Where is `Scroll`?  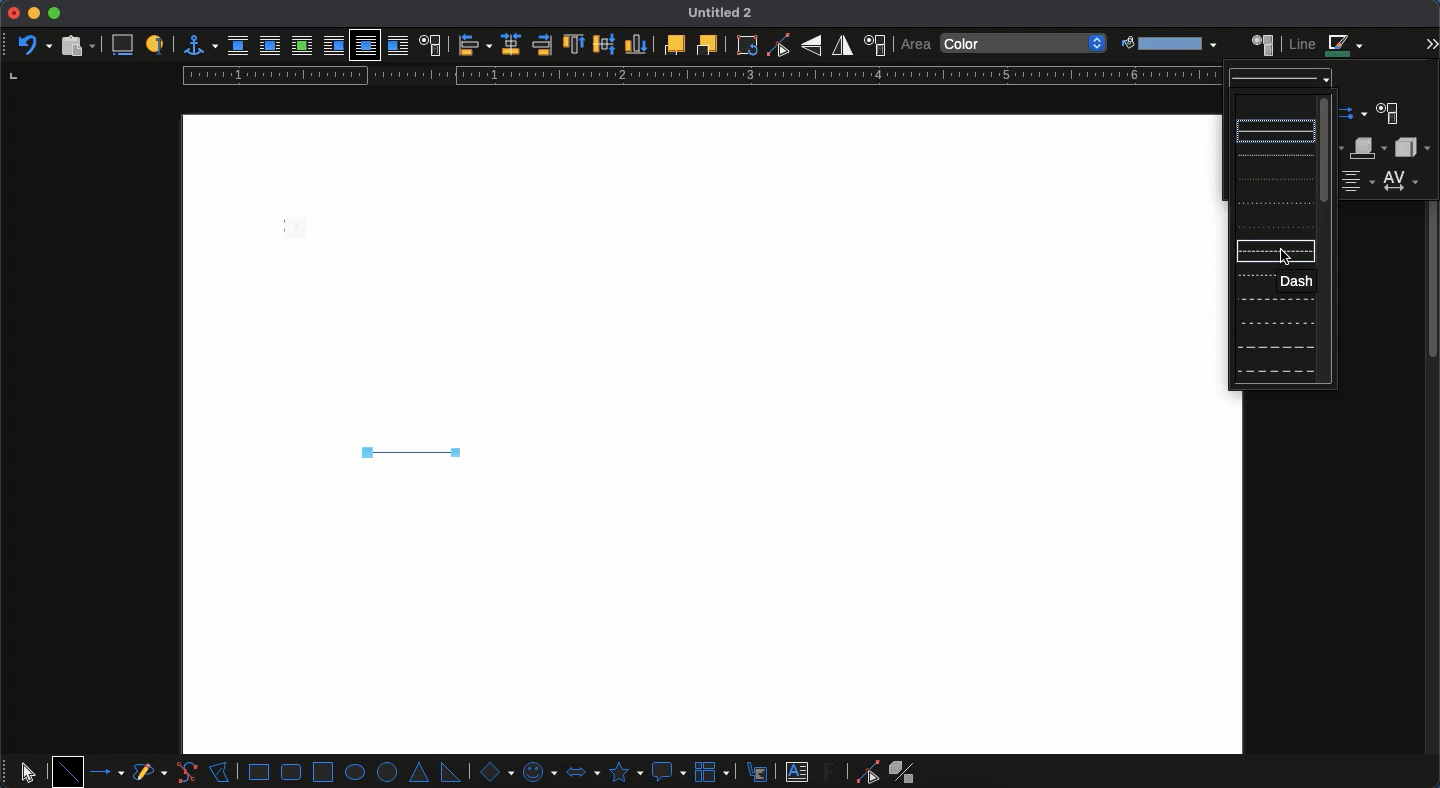
Scroll is located at coordinates (1329, 238).